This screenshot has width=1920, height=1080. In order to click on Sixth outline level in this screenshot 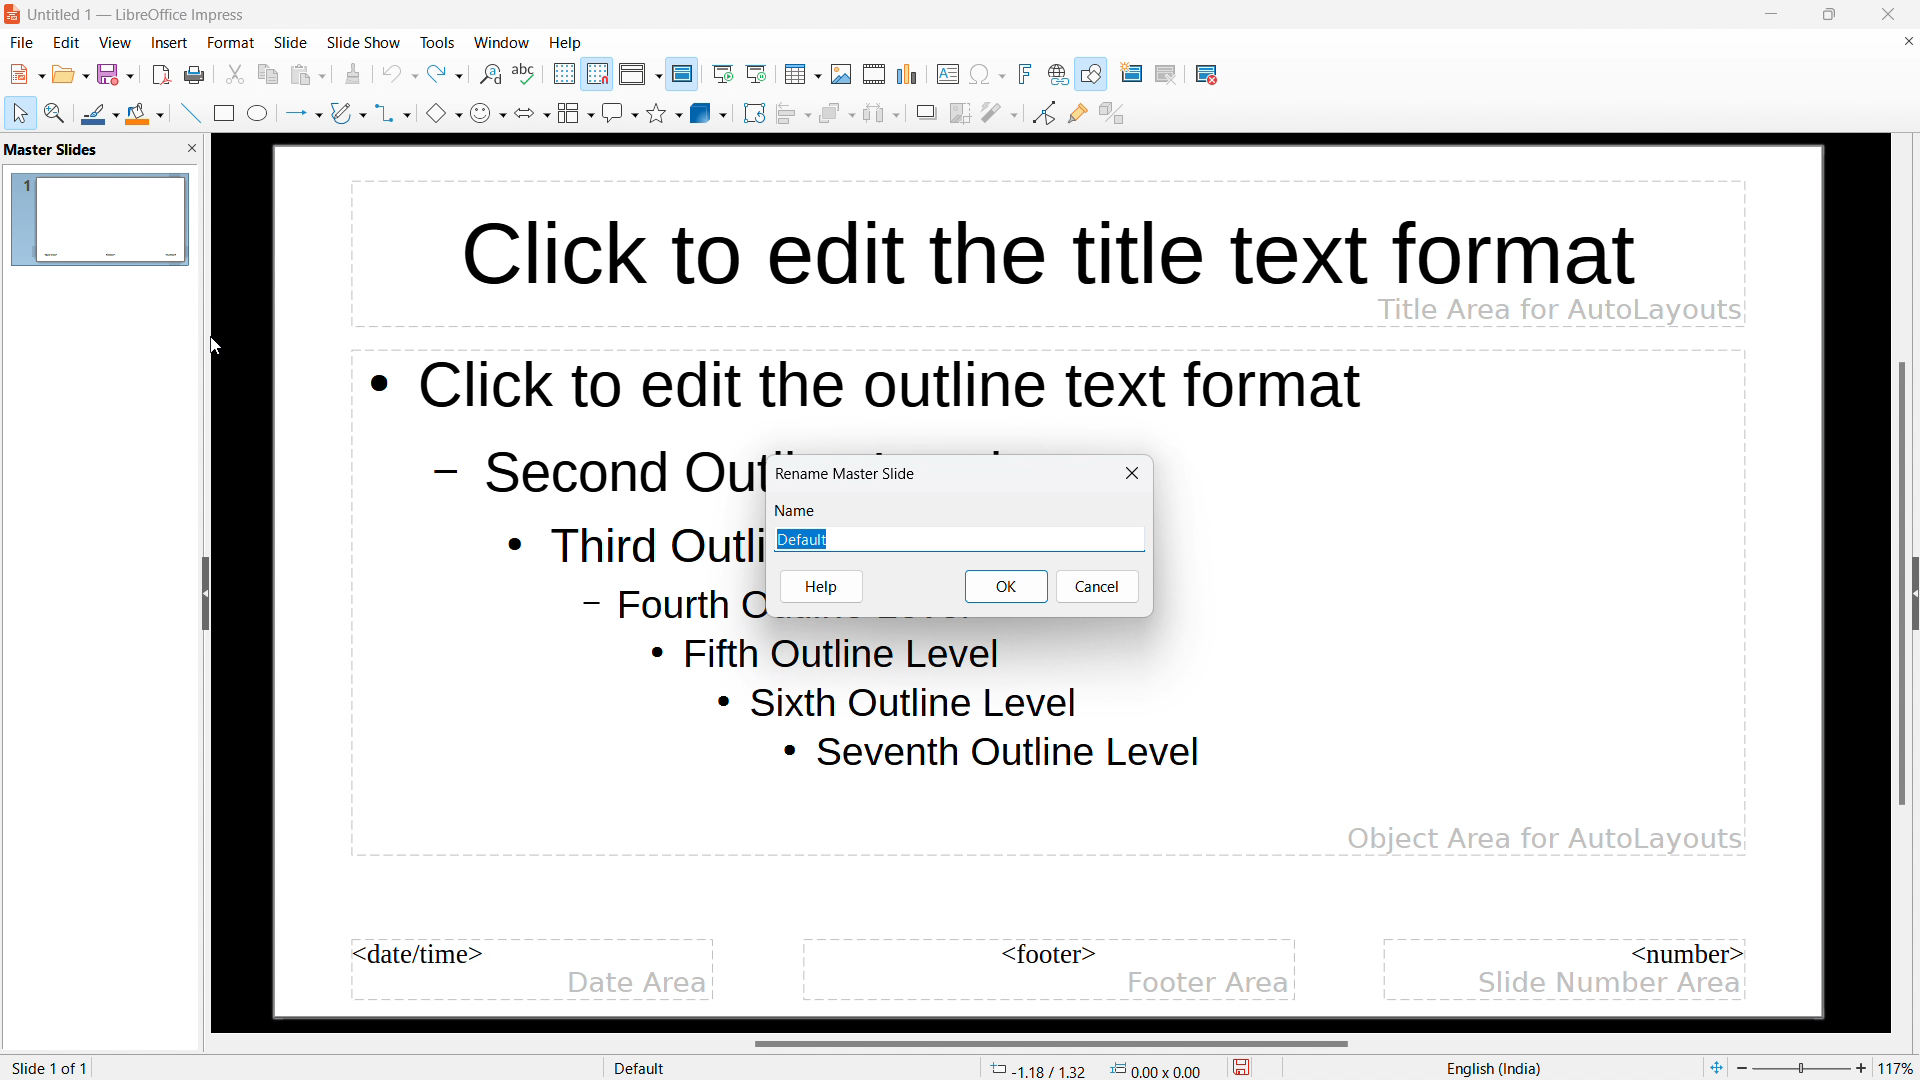, I will do `click(897, 703)`.